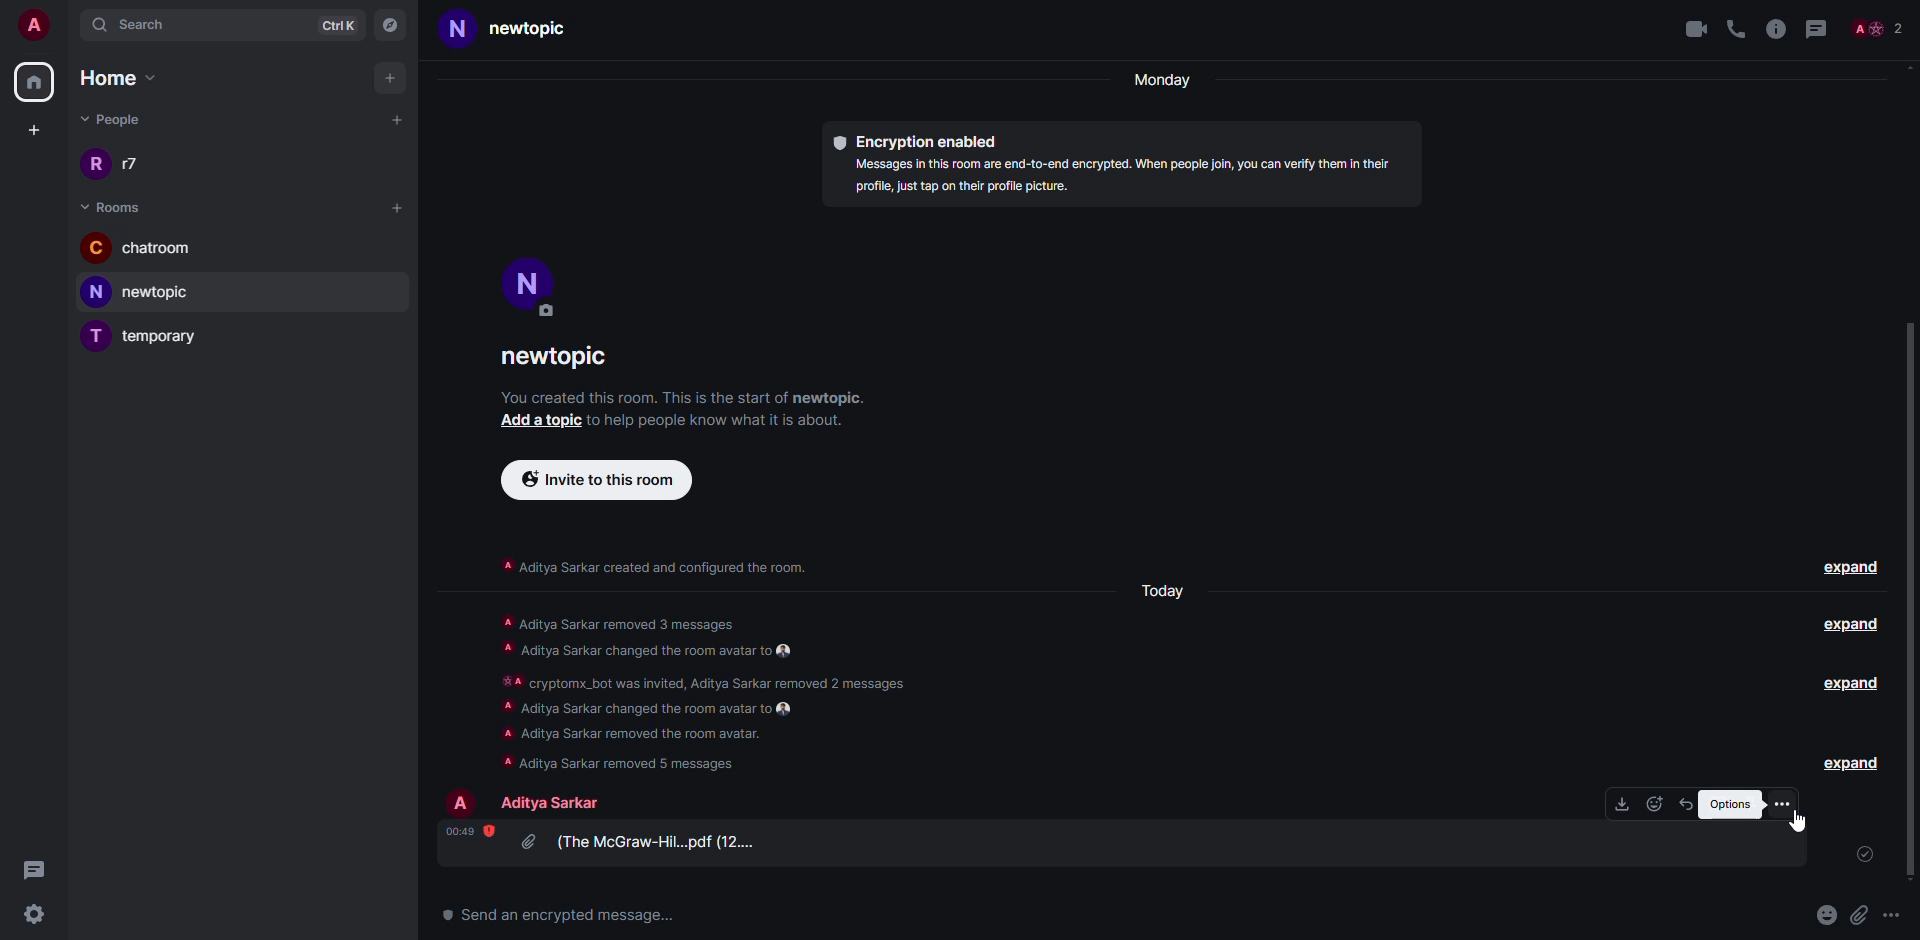 This screenshot has width=1920, height=940. I want to click on temporary, so click(153, 335).